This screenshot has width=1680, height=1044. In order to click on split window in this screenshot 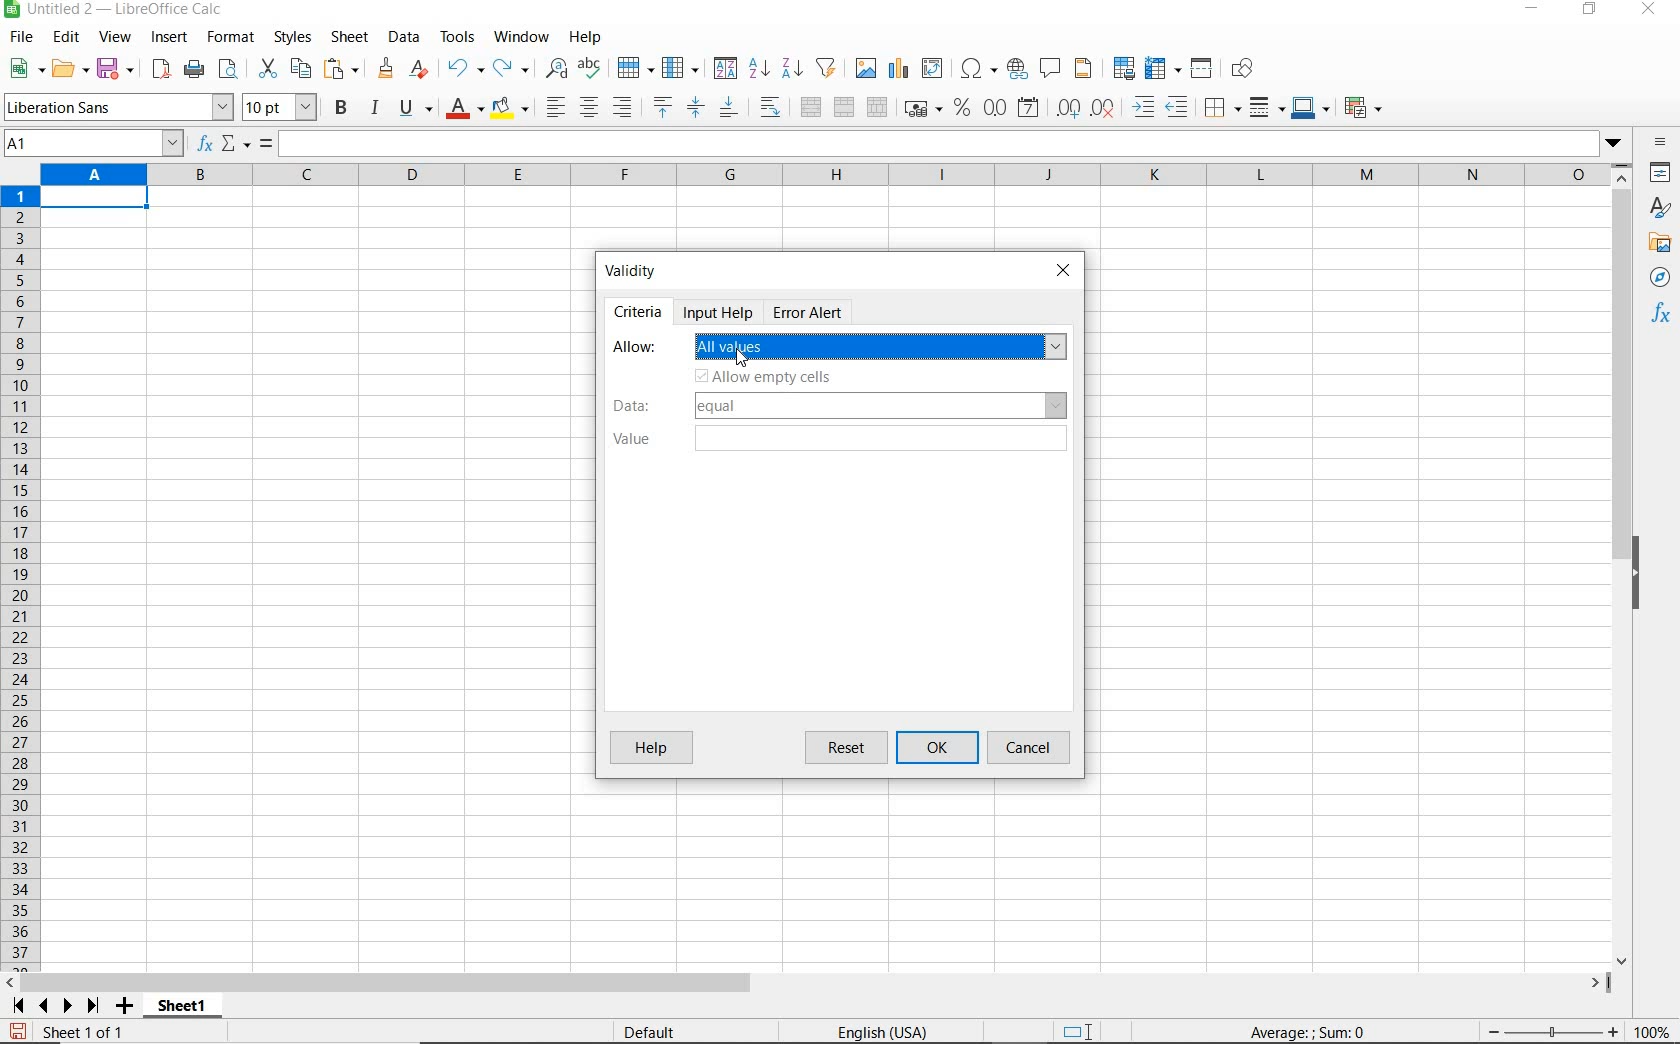, I will do `click(1202, 69)`.